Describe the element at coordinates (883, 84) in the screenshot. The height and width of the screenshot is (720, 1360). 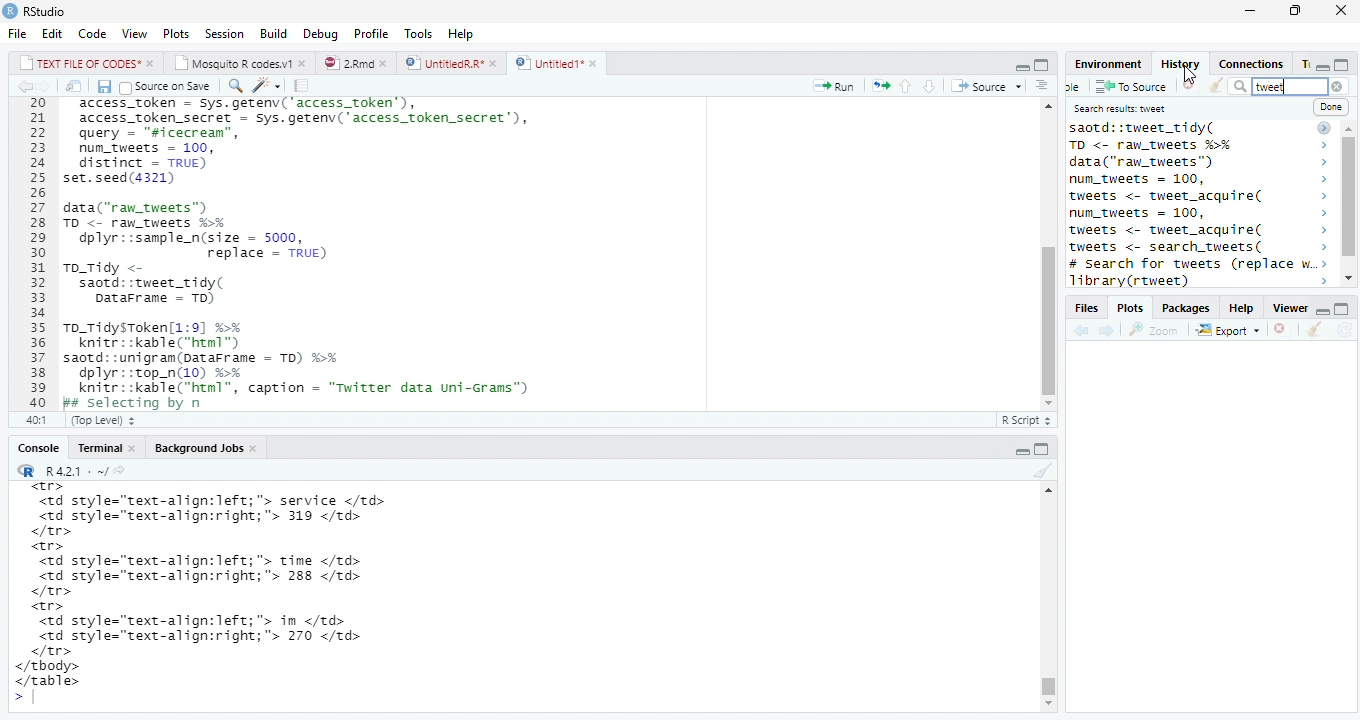
I see `rerun` at that location.